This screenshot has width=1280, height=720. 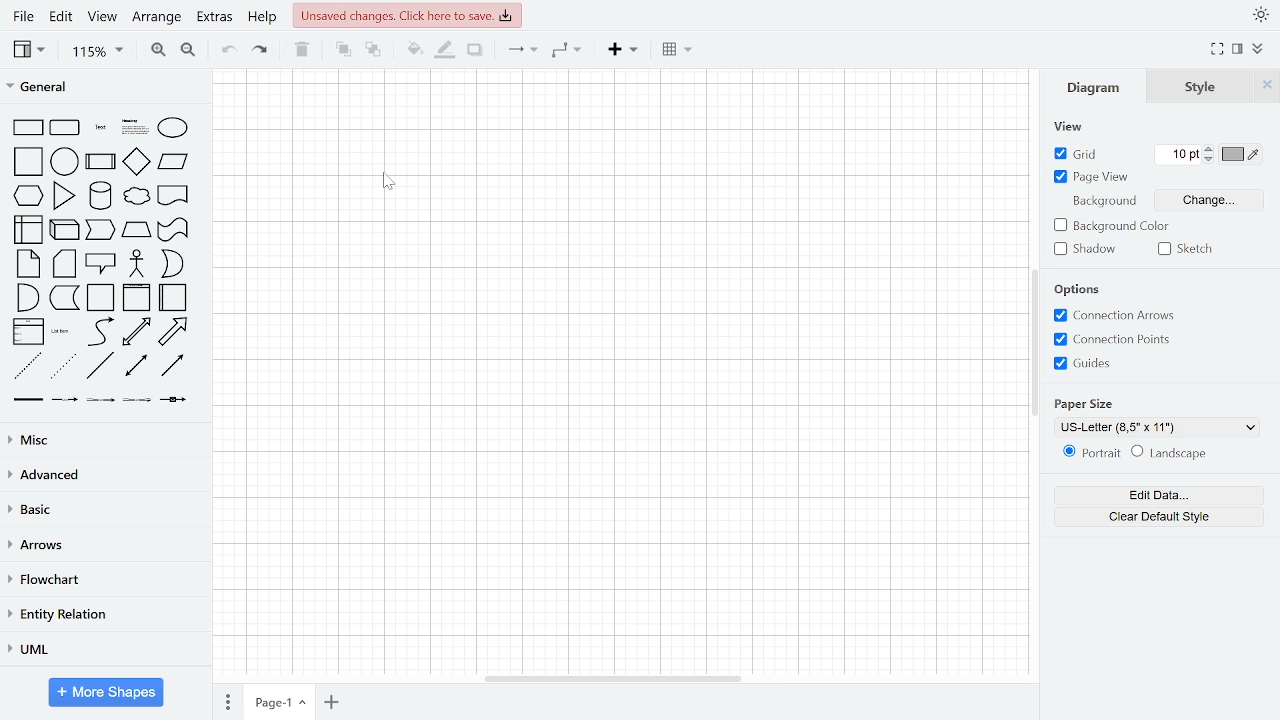 I want to click on entity relation, so click(x=102, y=615).